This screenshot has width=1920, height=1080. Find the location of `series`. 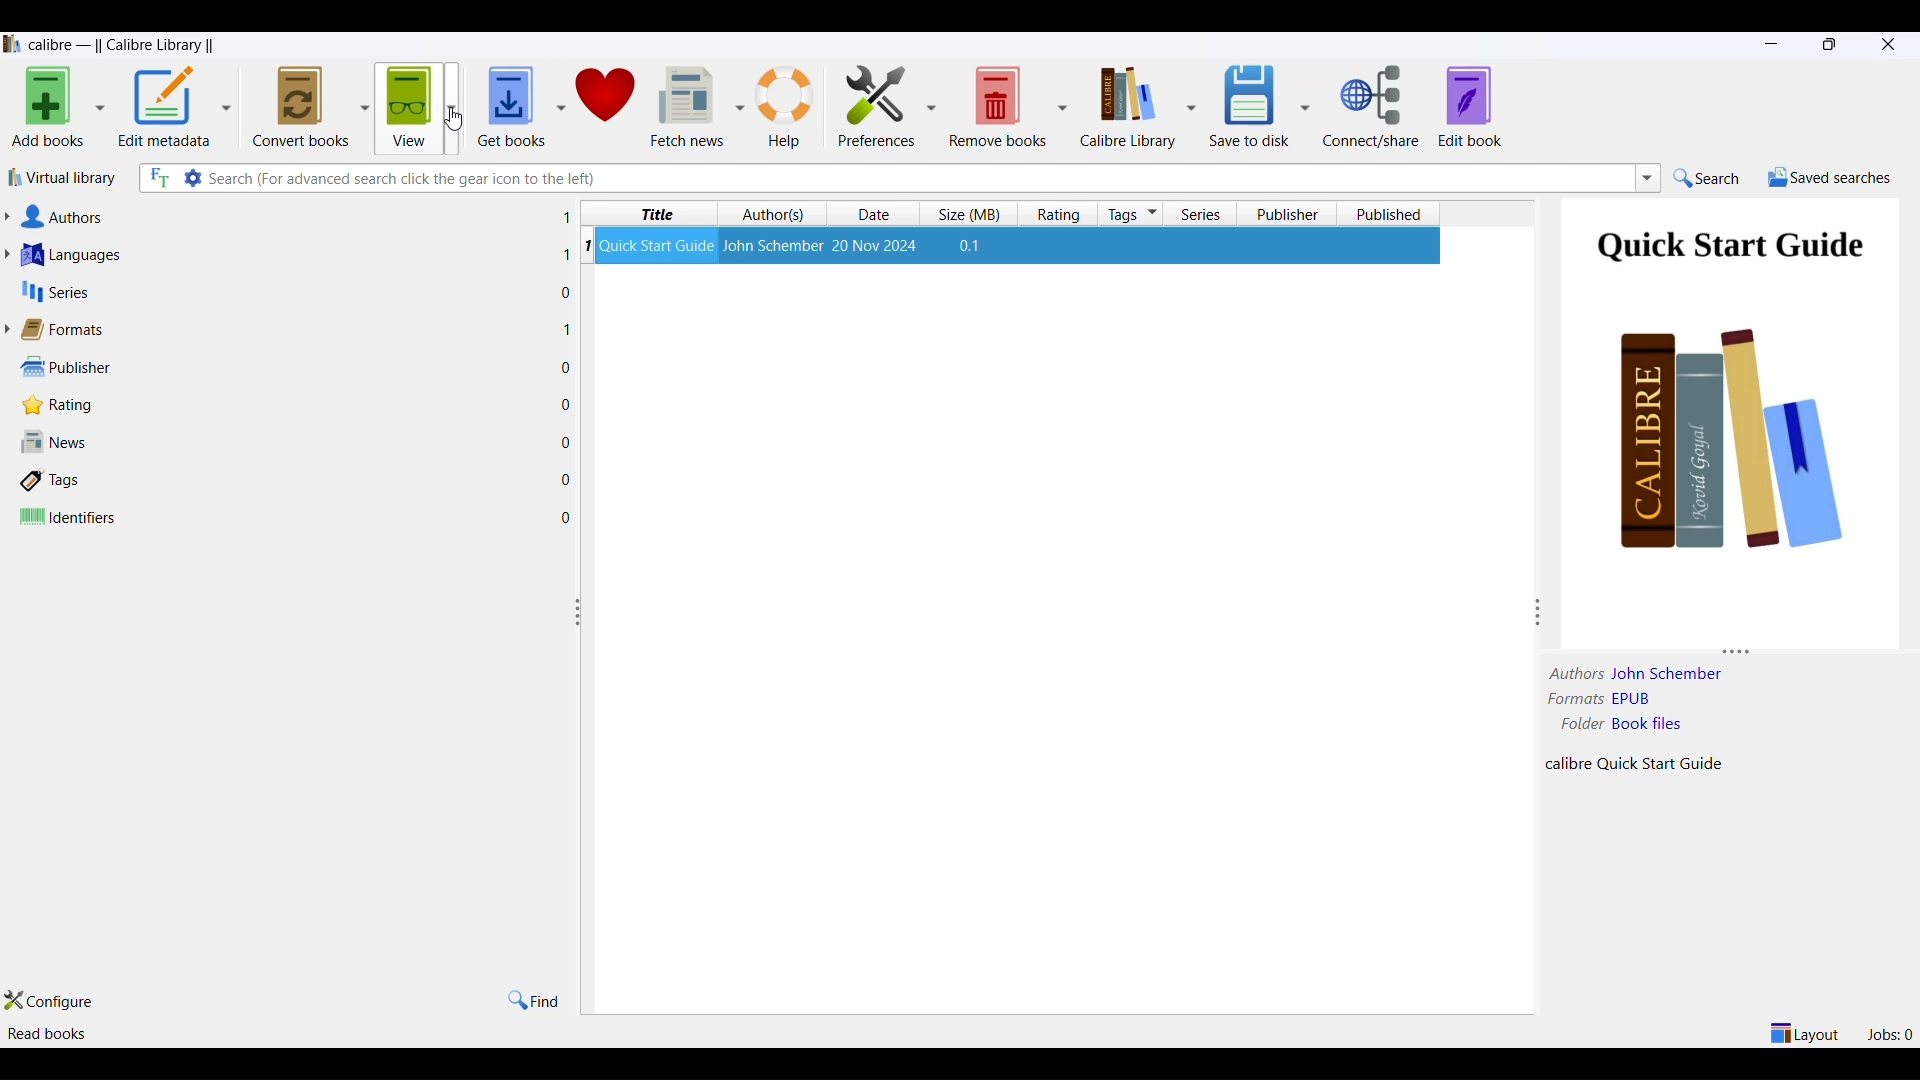

series is located at coordinates (1208, 214).